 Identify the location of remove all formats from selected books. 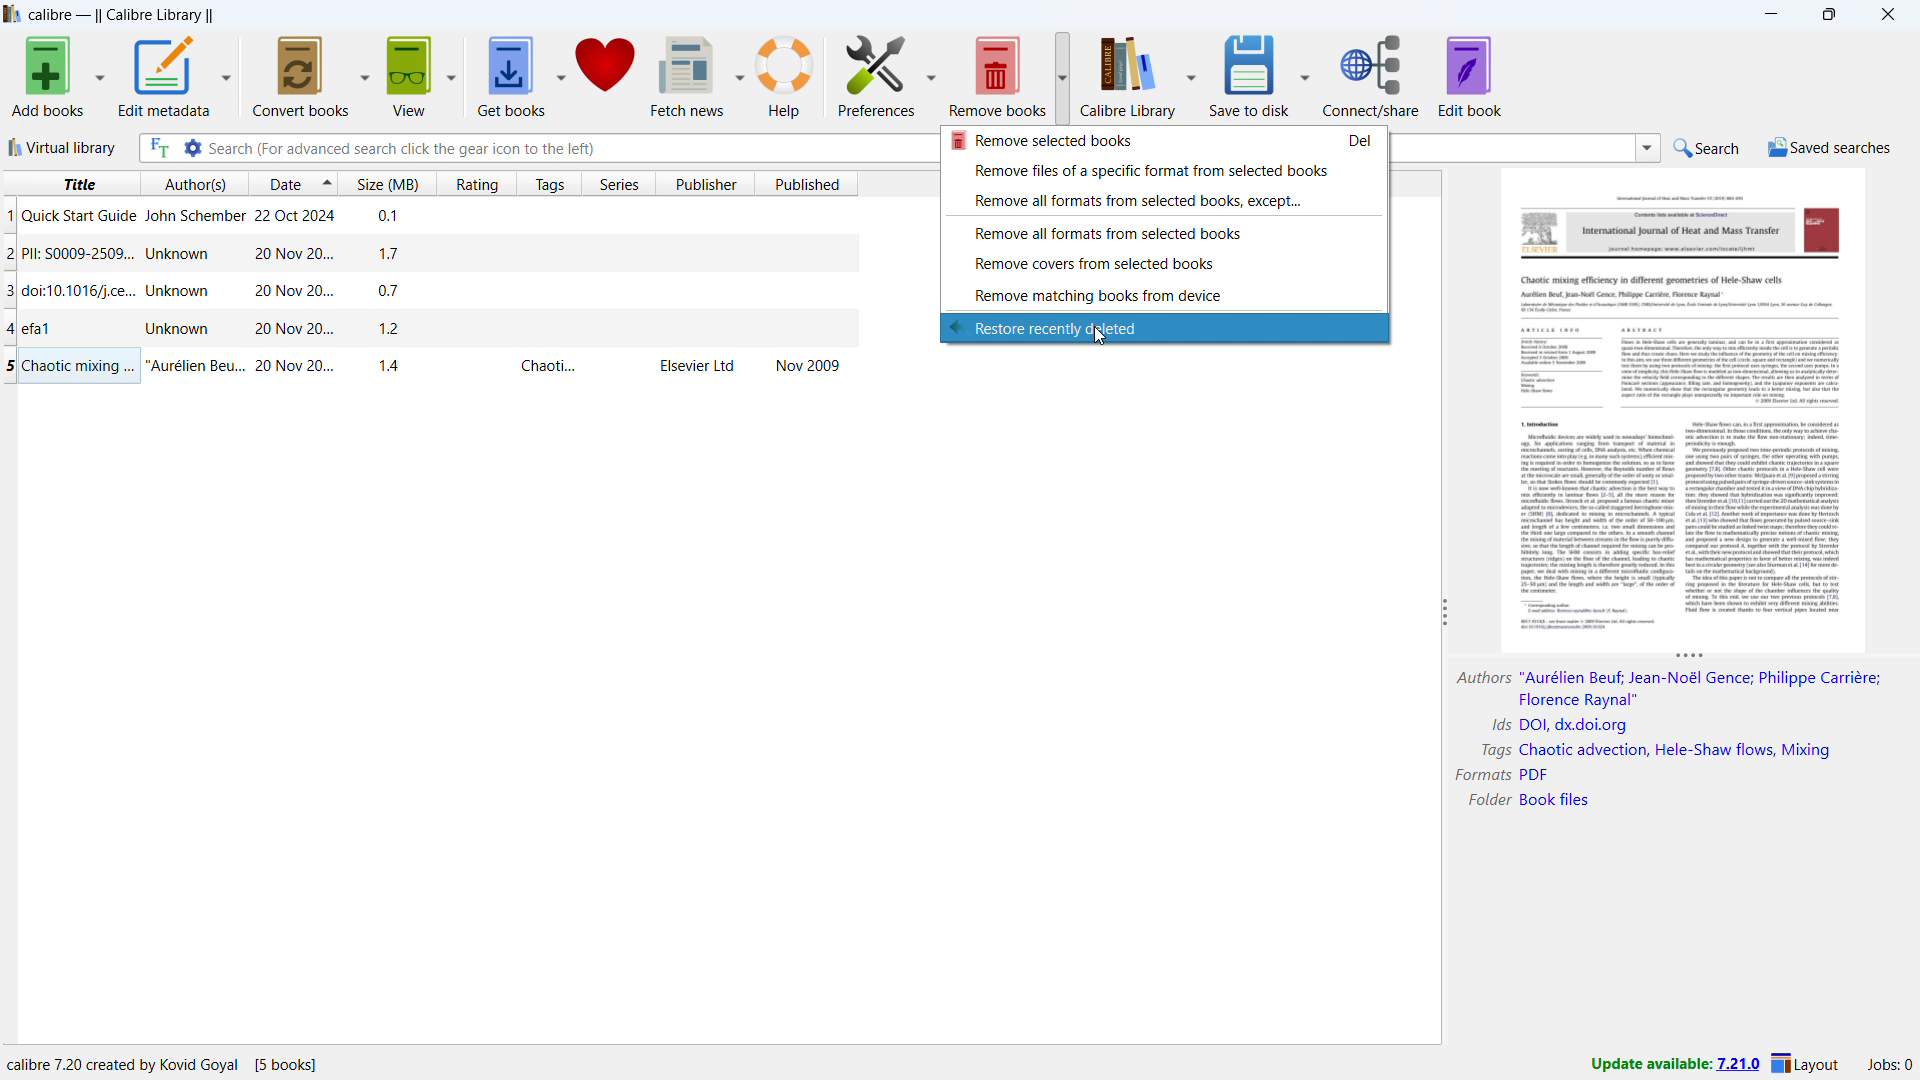
(1163, 234).